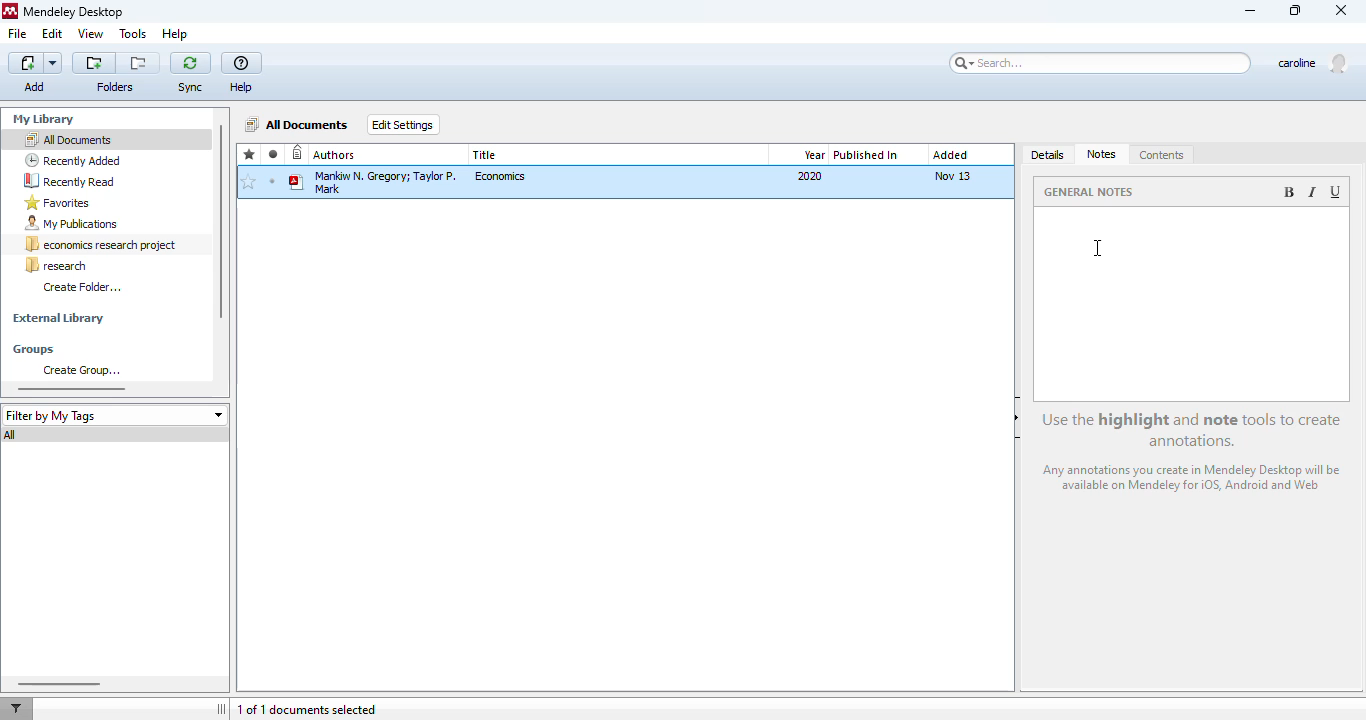 The image size is (1366, 720). What do you see at coordinates (1311, 192) in the screenshot?
I see `italic` at bounding box center [1311, 192].